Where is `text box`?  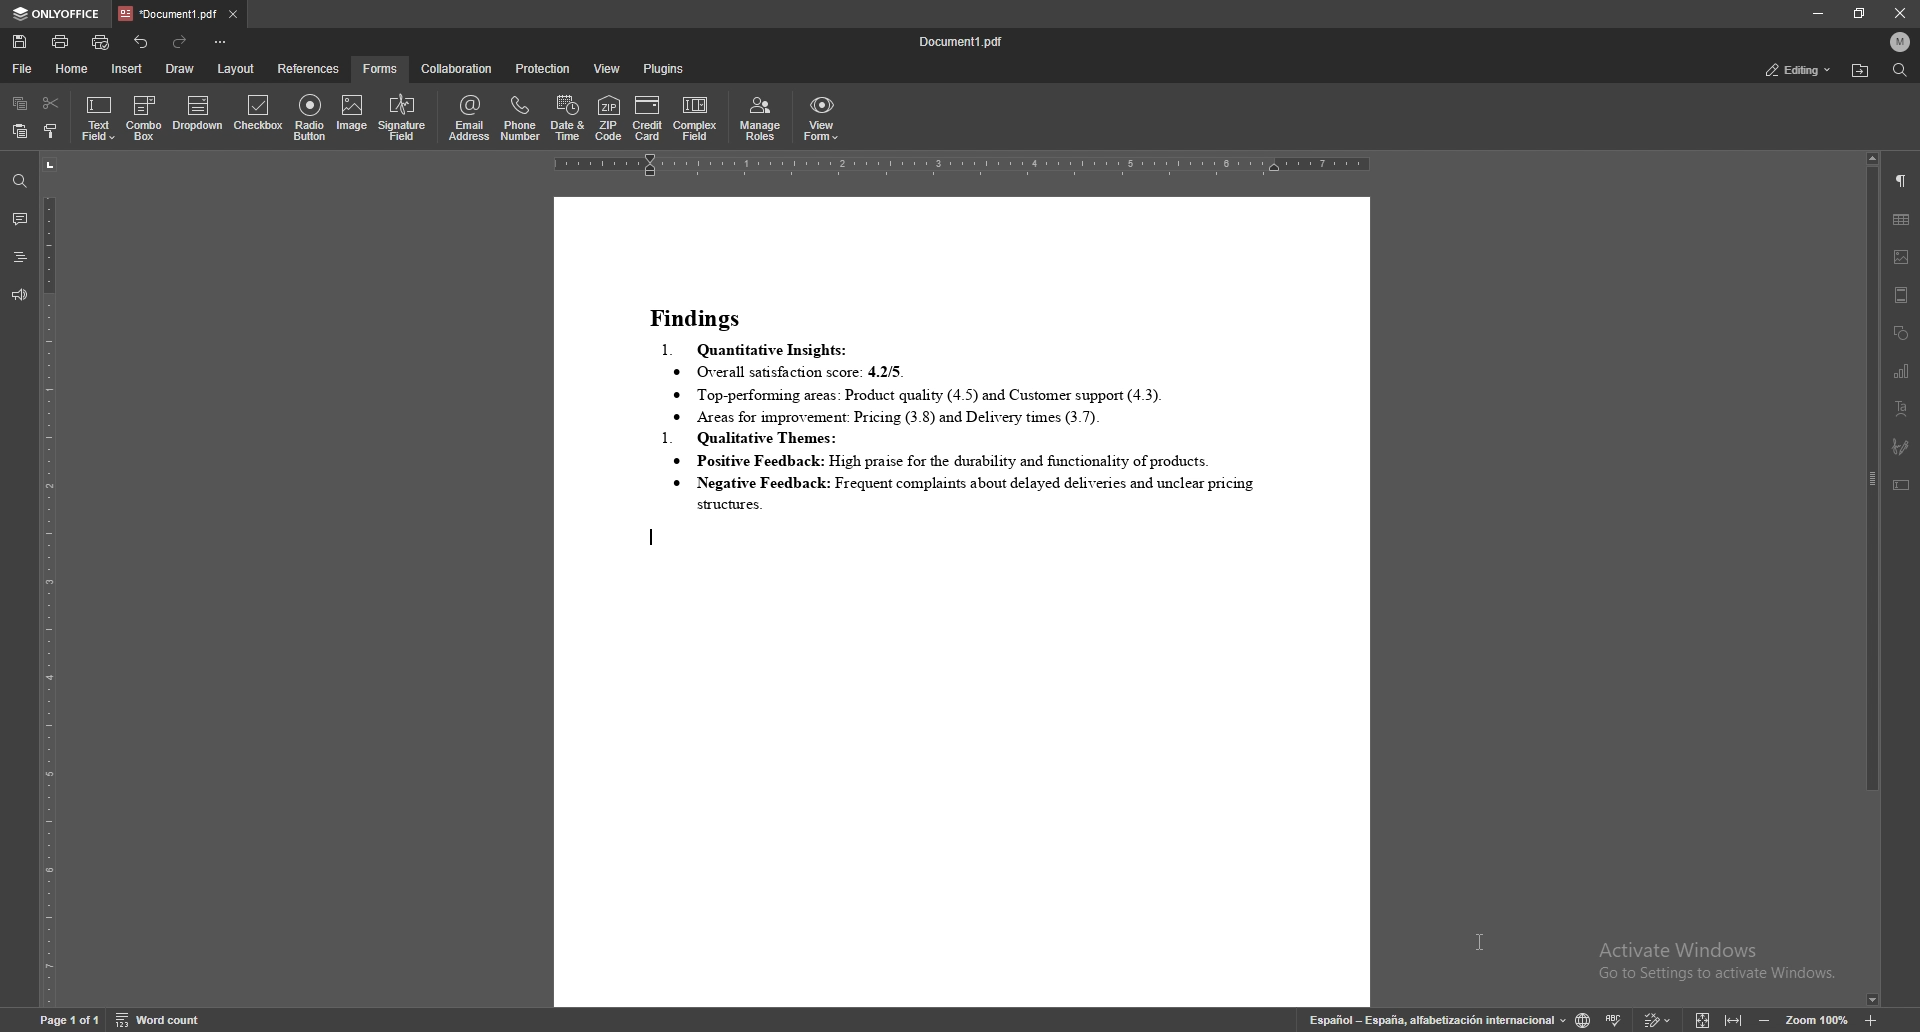 text box is located at coordinates (1901, 485).